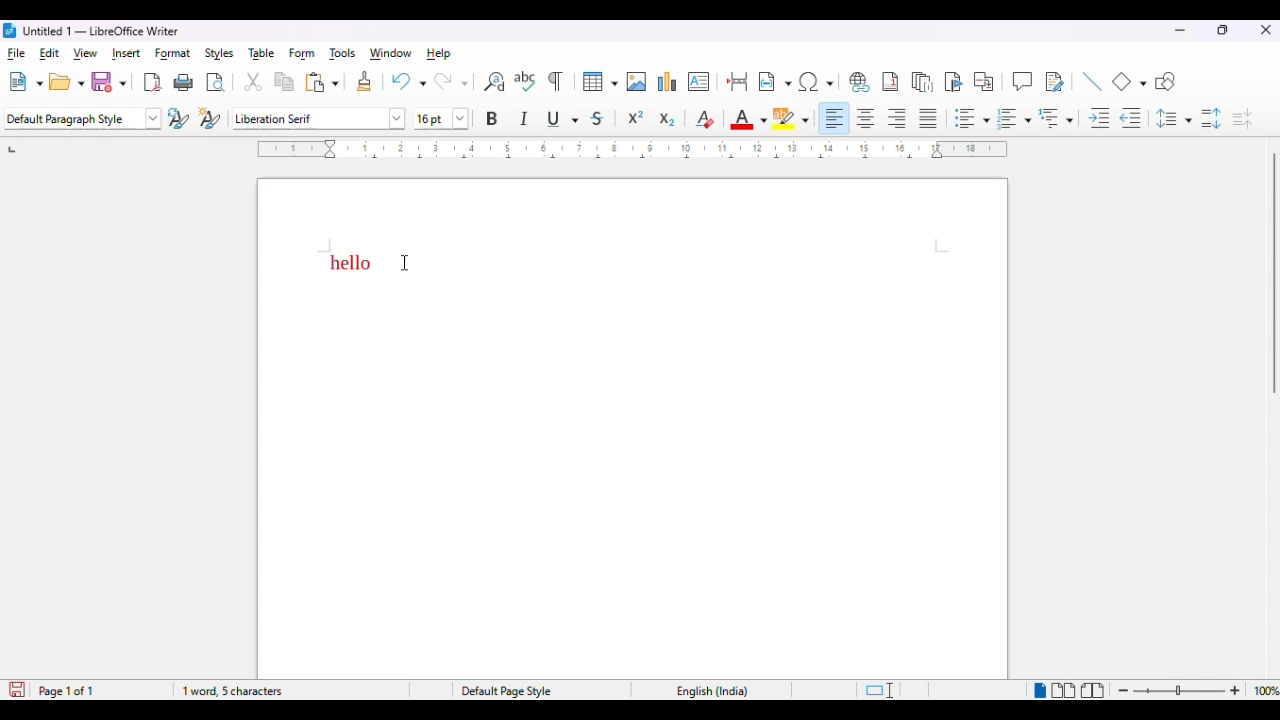  What do you see at coordinates (598, 120) in the screenshot?
I see `strikethrough` at bounding box center [598, 120].